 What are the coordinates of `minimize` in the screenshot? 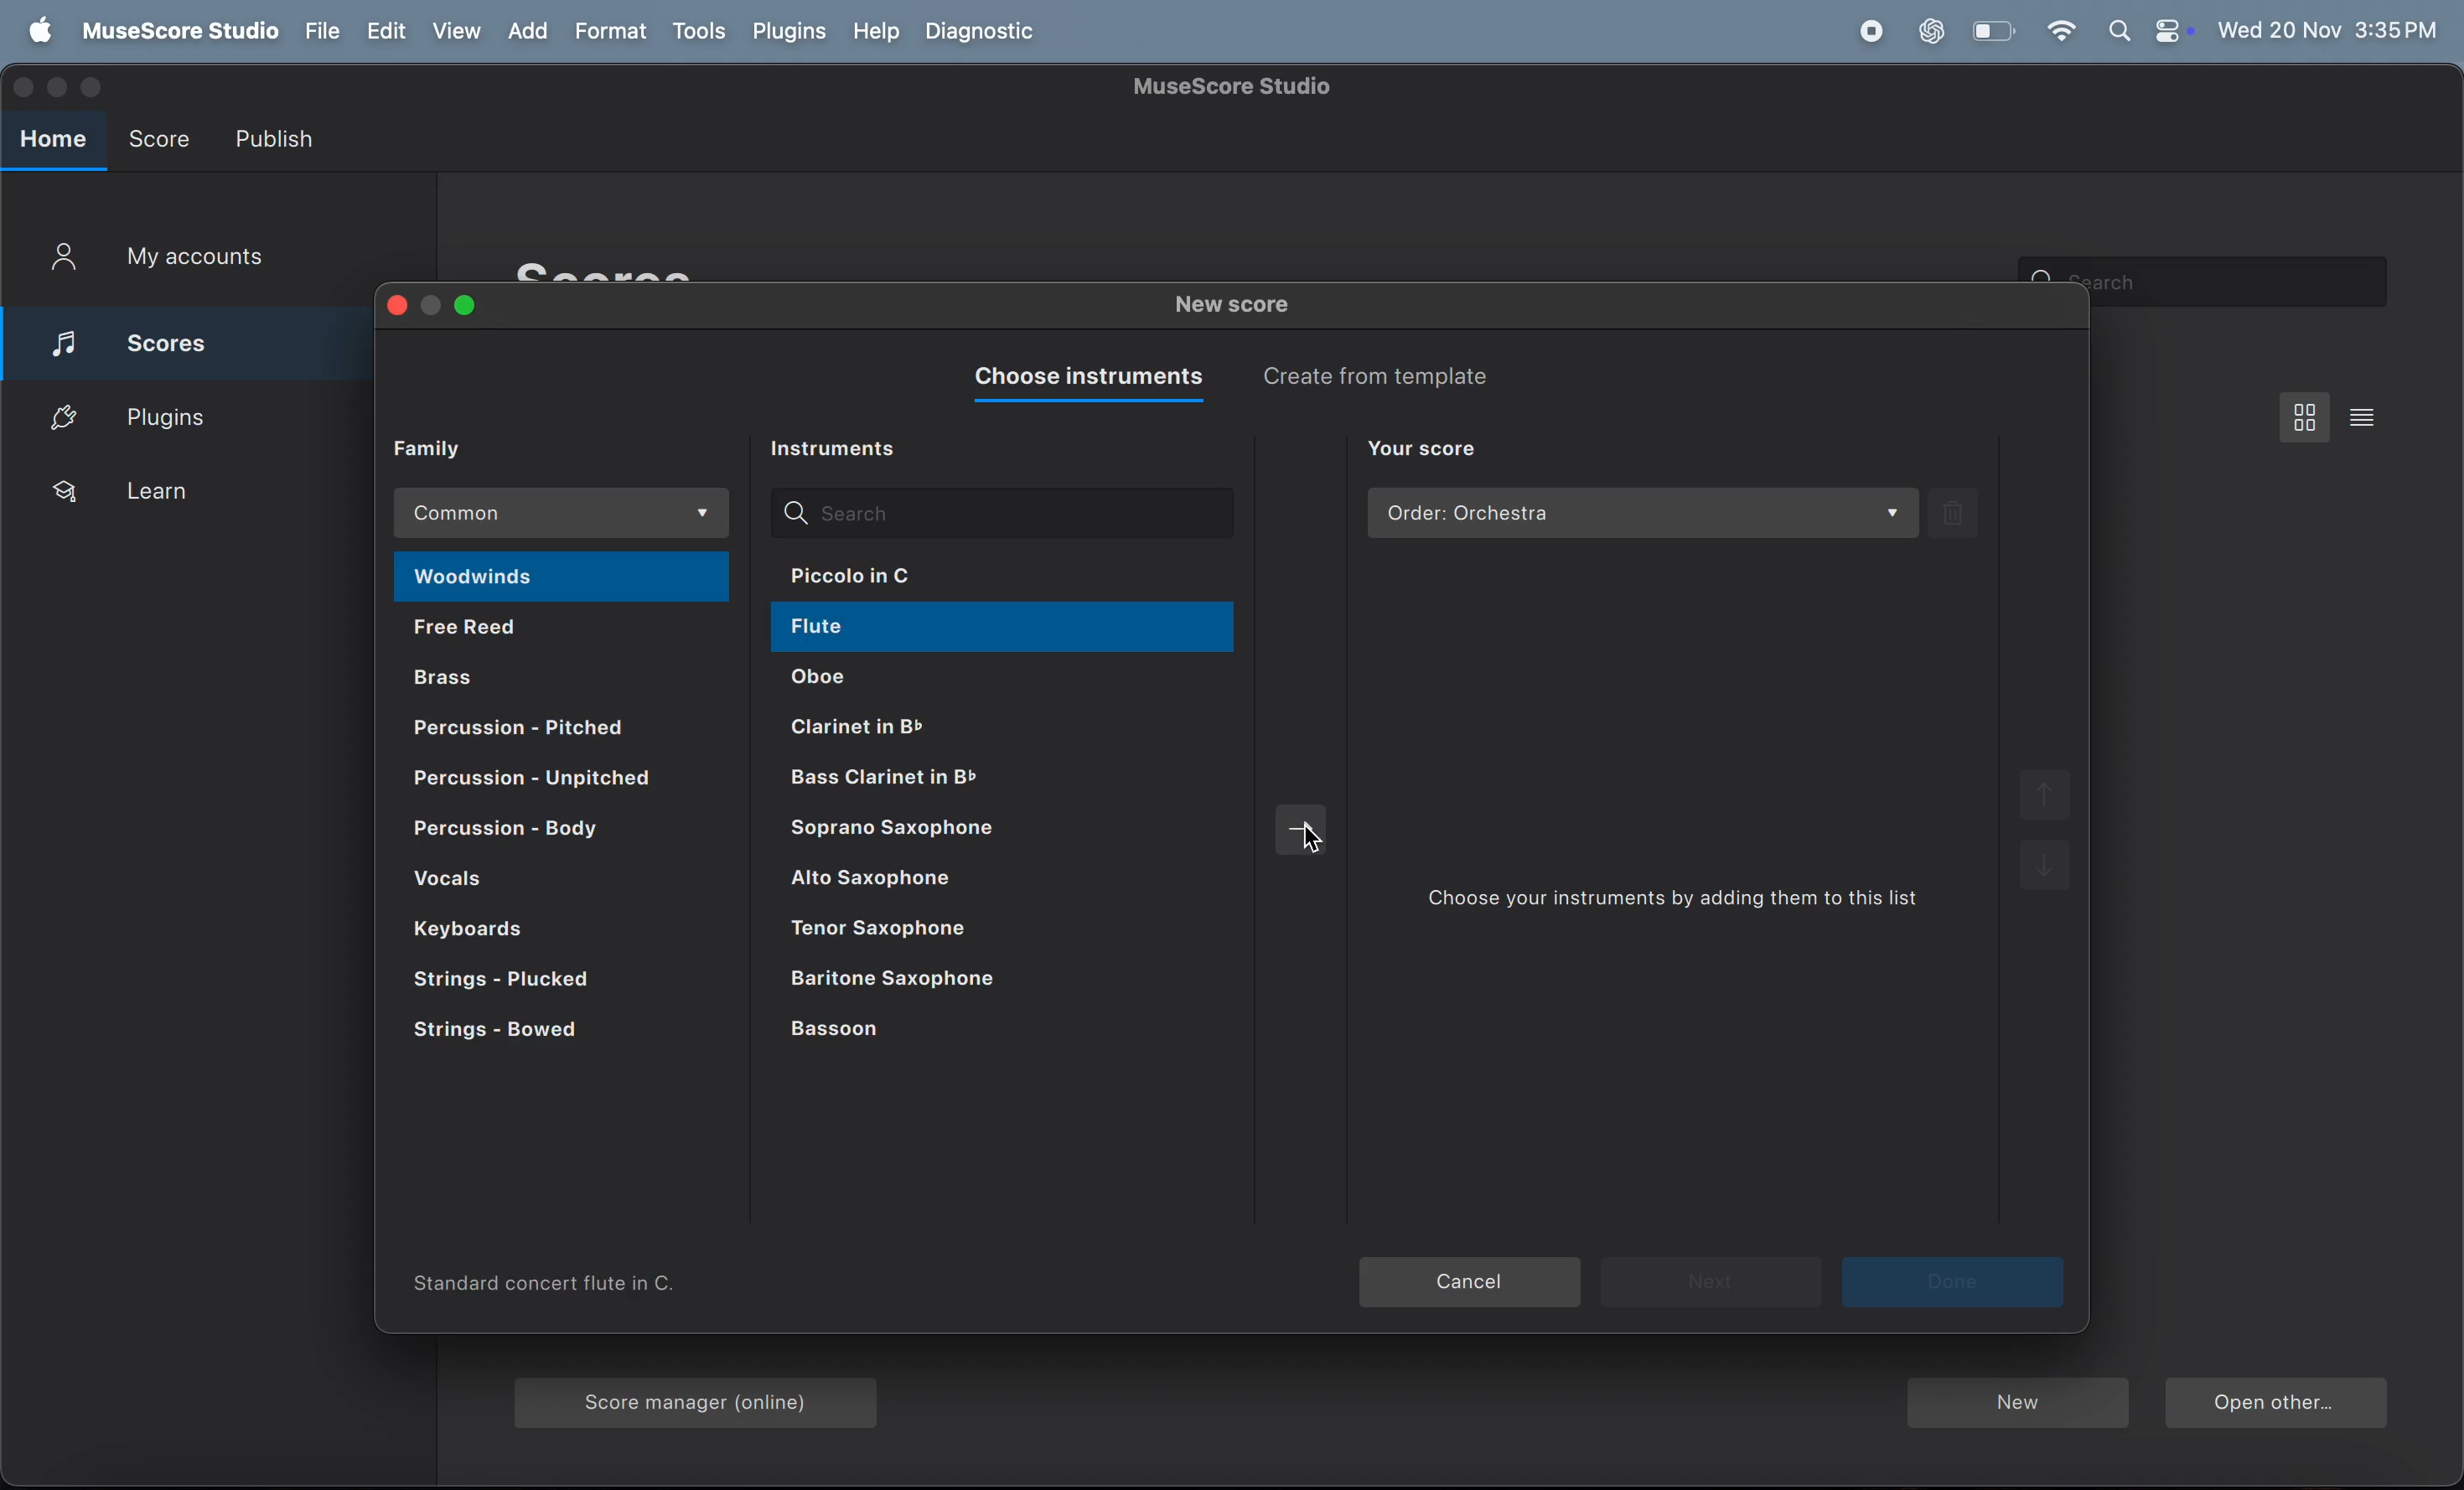 It's located at (61, 87).